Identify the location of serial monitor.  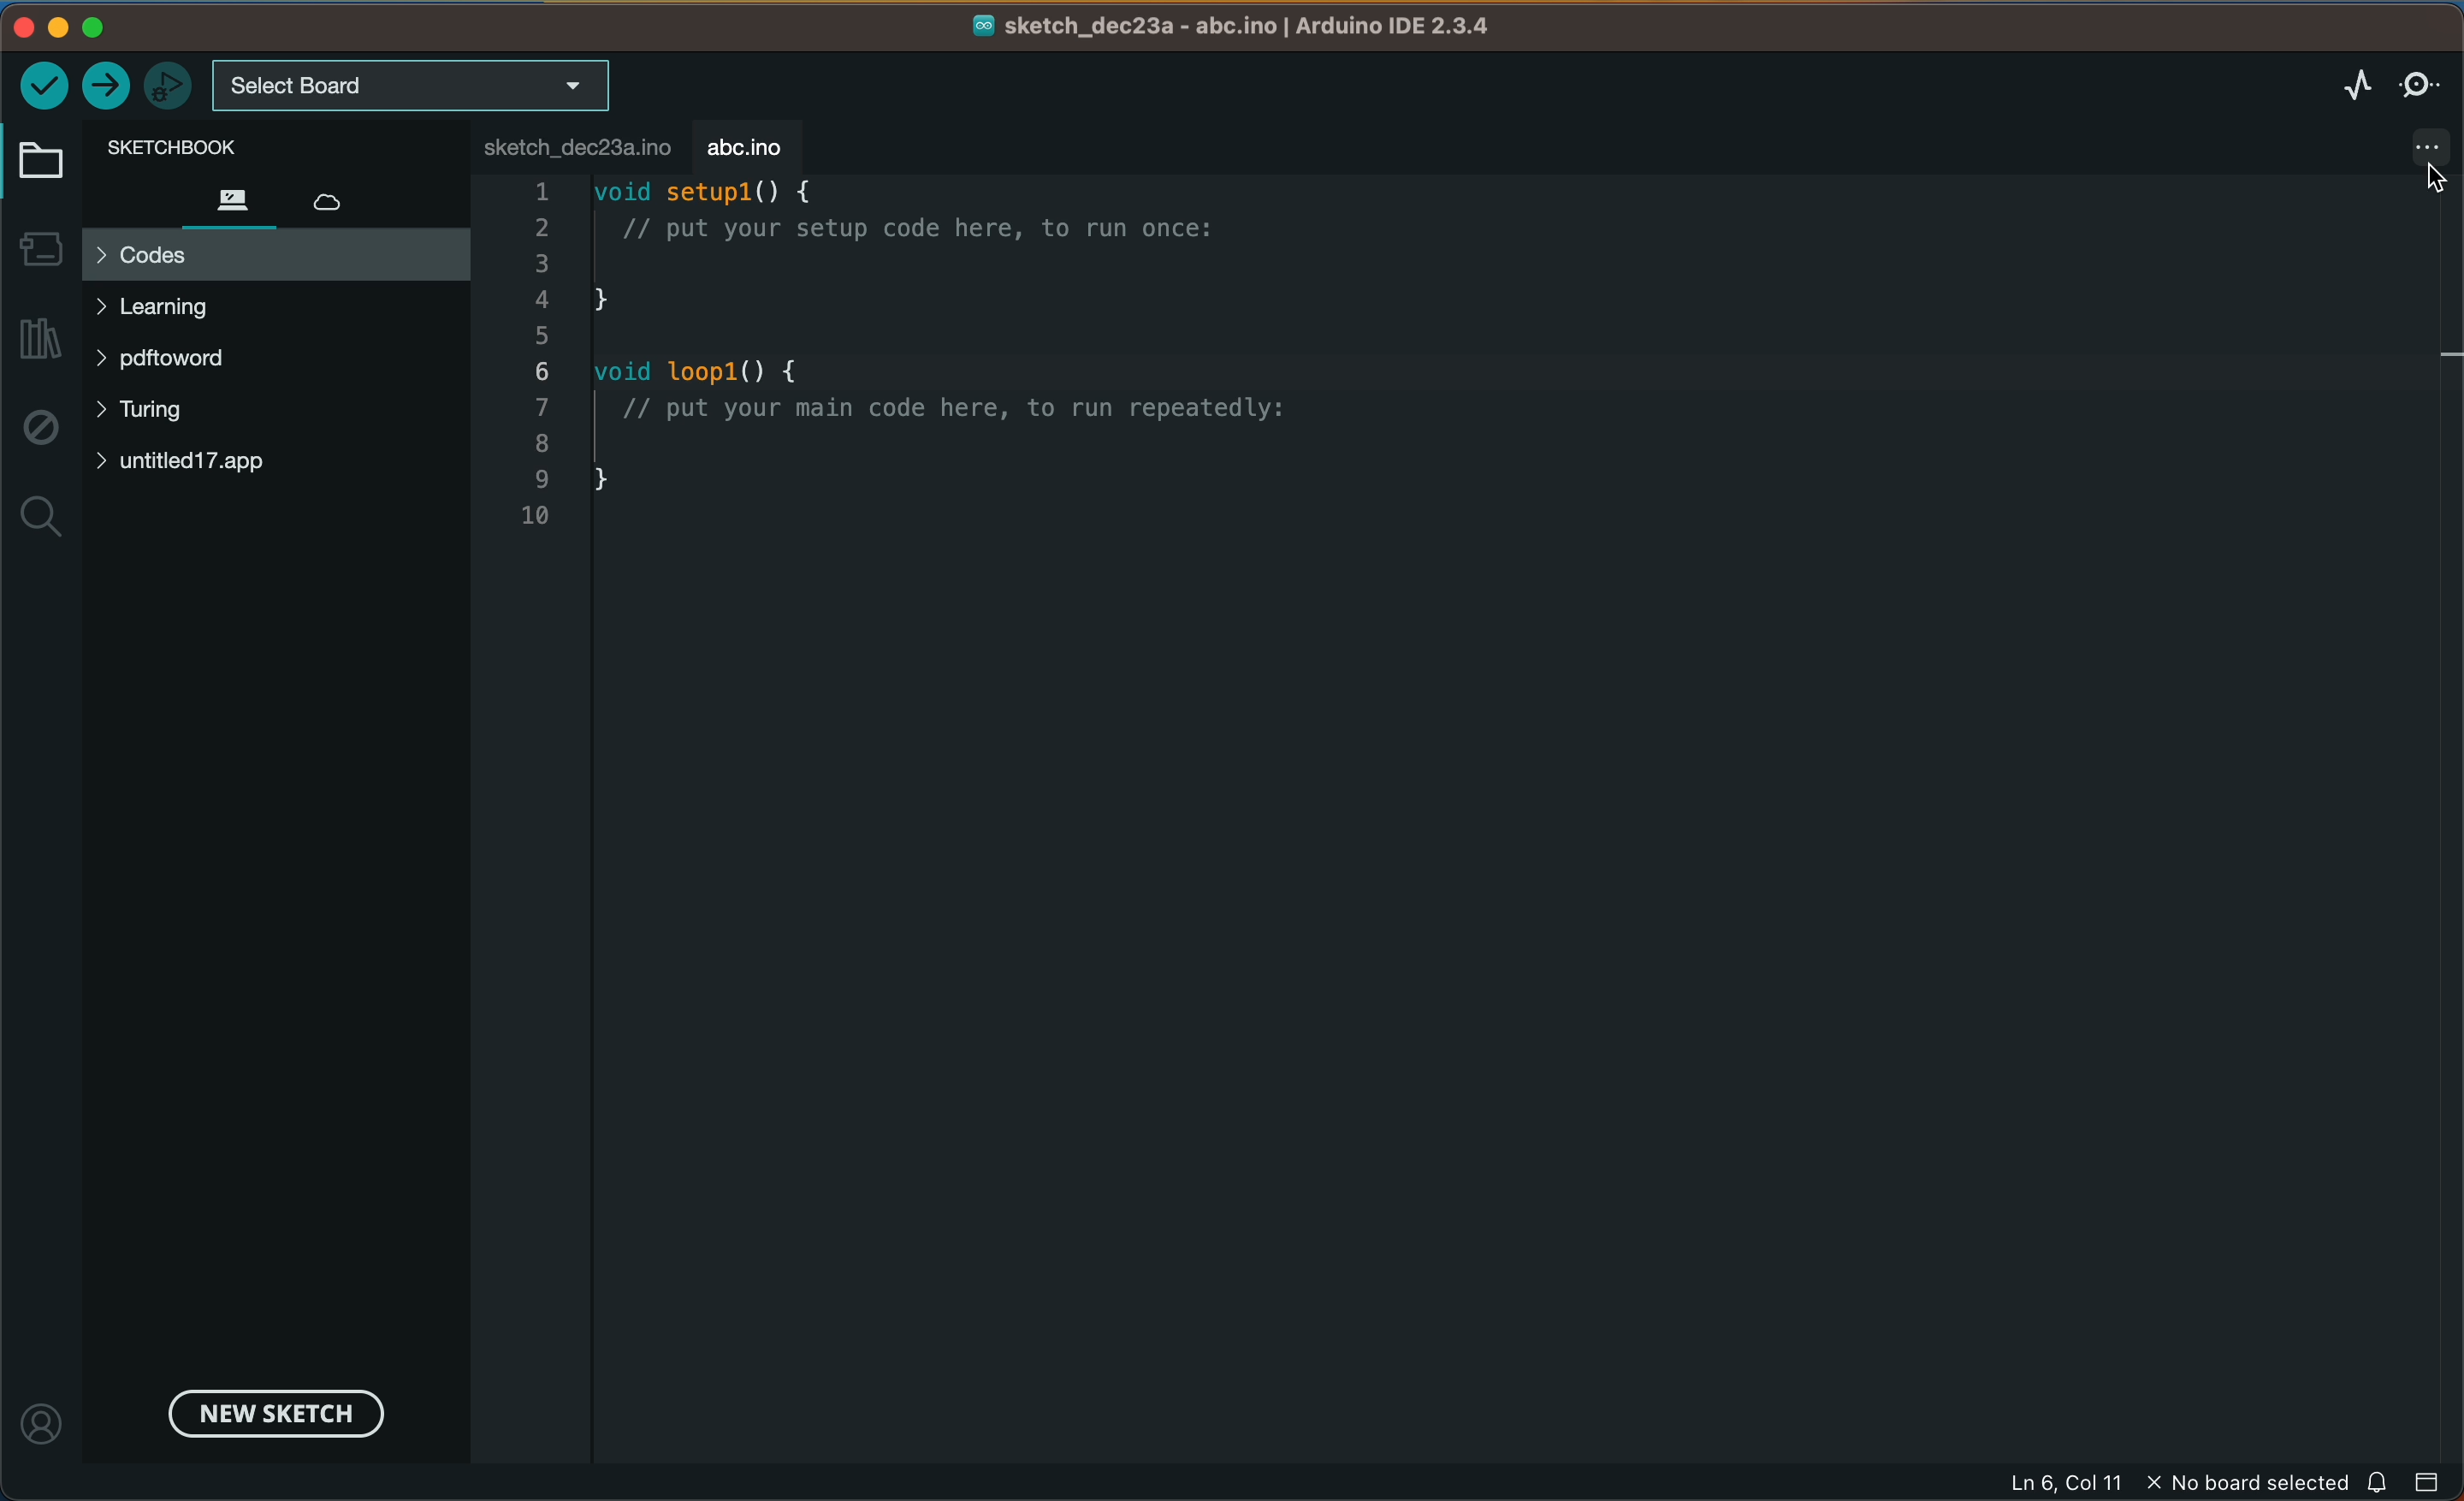
(2423, 84).